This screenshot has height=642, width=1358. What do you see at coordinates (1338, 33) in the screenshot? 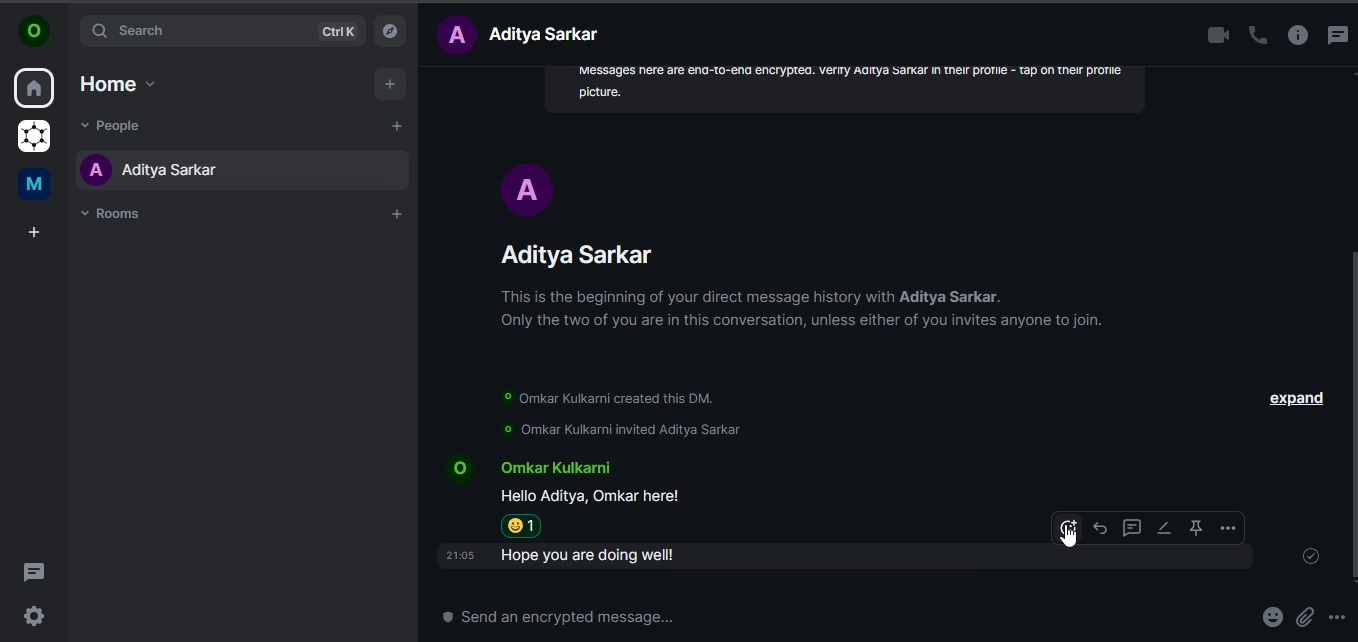
I see `threads` at bounding box center [1338, 33].